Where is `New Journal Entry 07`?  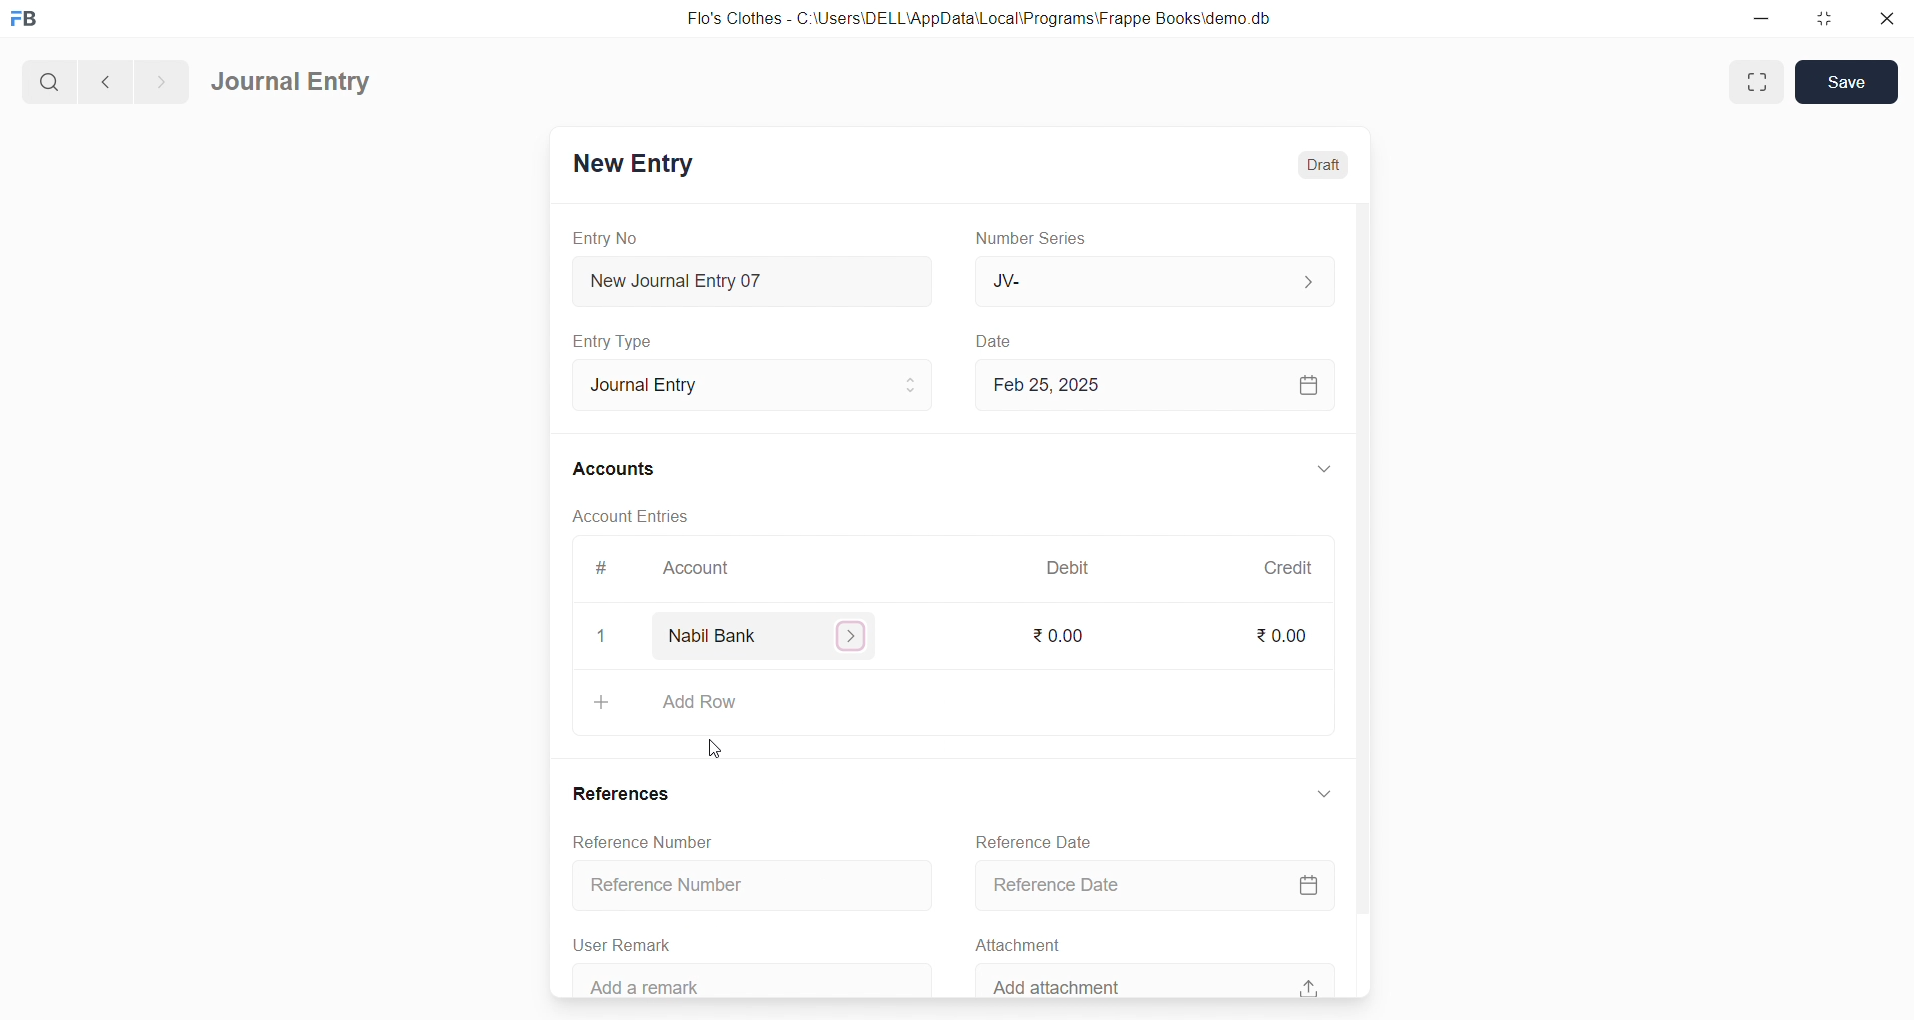 New Journal Entry 07 is located at coordinates (754, 276).